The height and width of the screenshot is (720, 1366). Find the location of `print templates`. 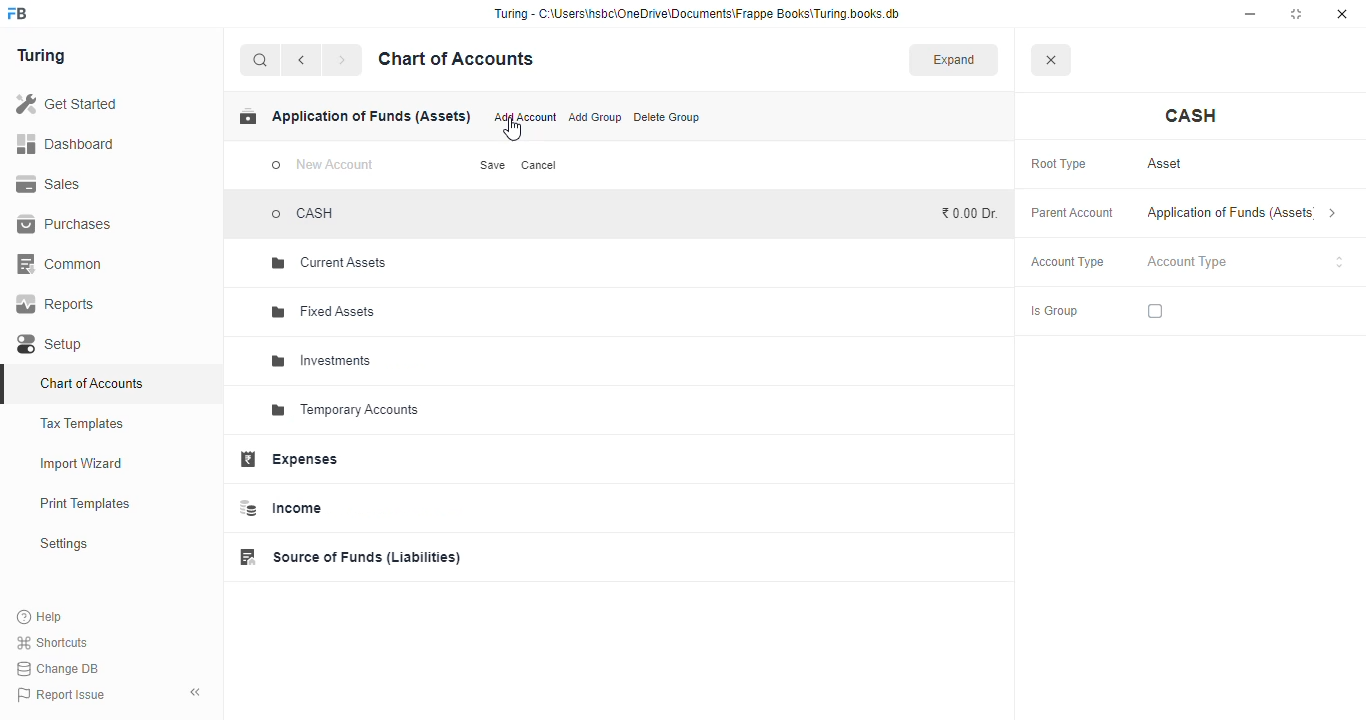

print templates is located at coordinates (85, 503).